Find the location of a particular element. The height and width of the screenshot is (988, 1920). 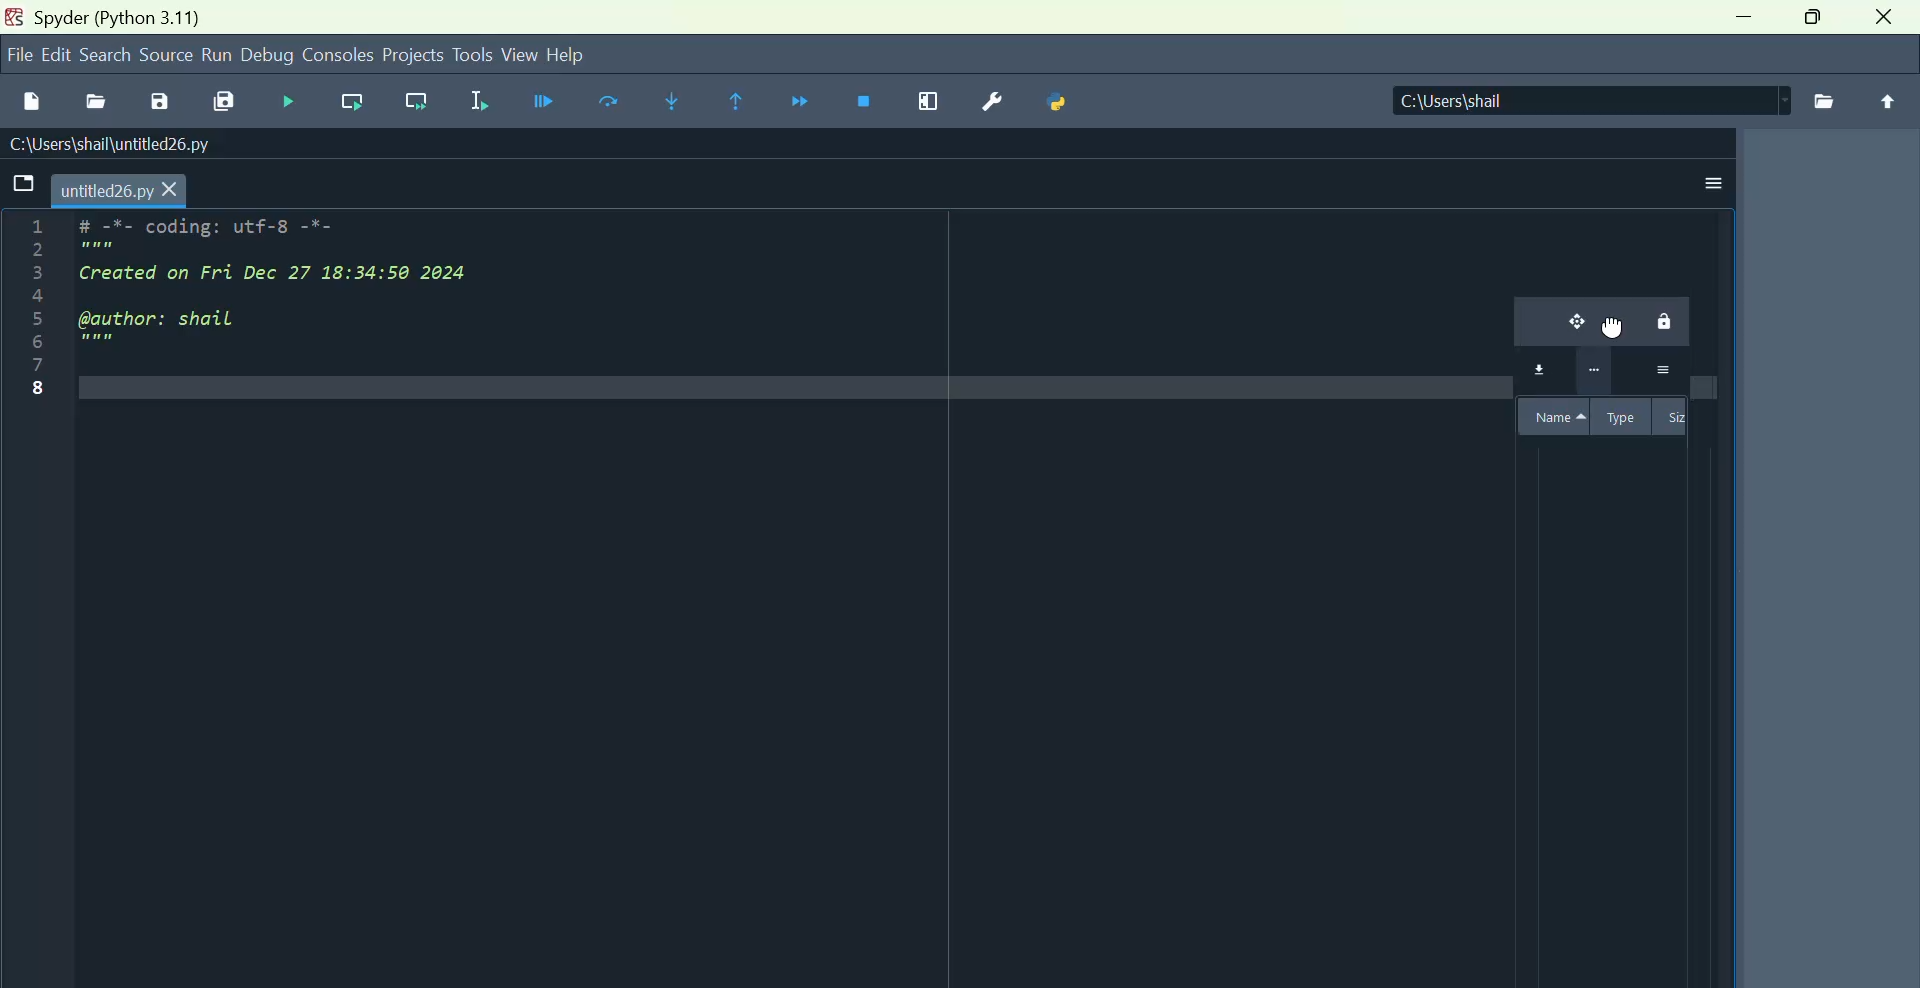

Folders is located at coordinates (20, 186).